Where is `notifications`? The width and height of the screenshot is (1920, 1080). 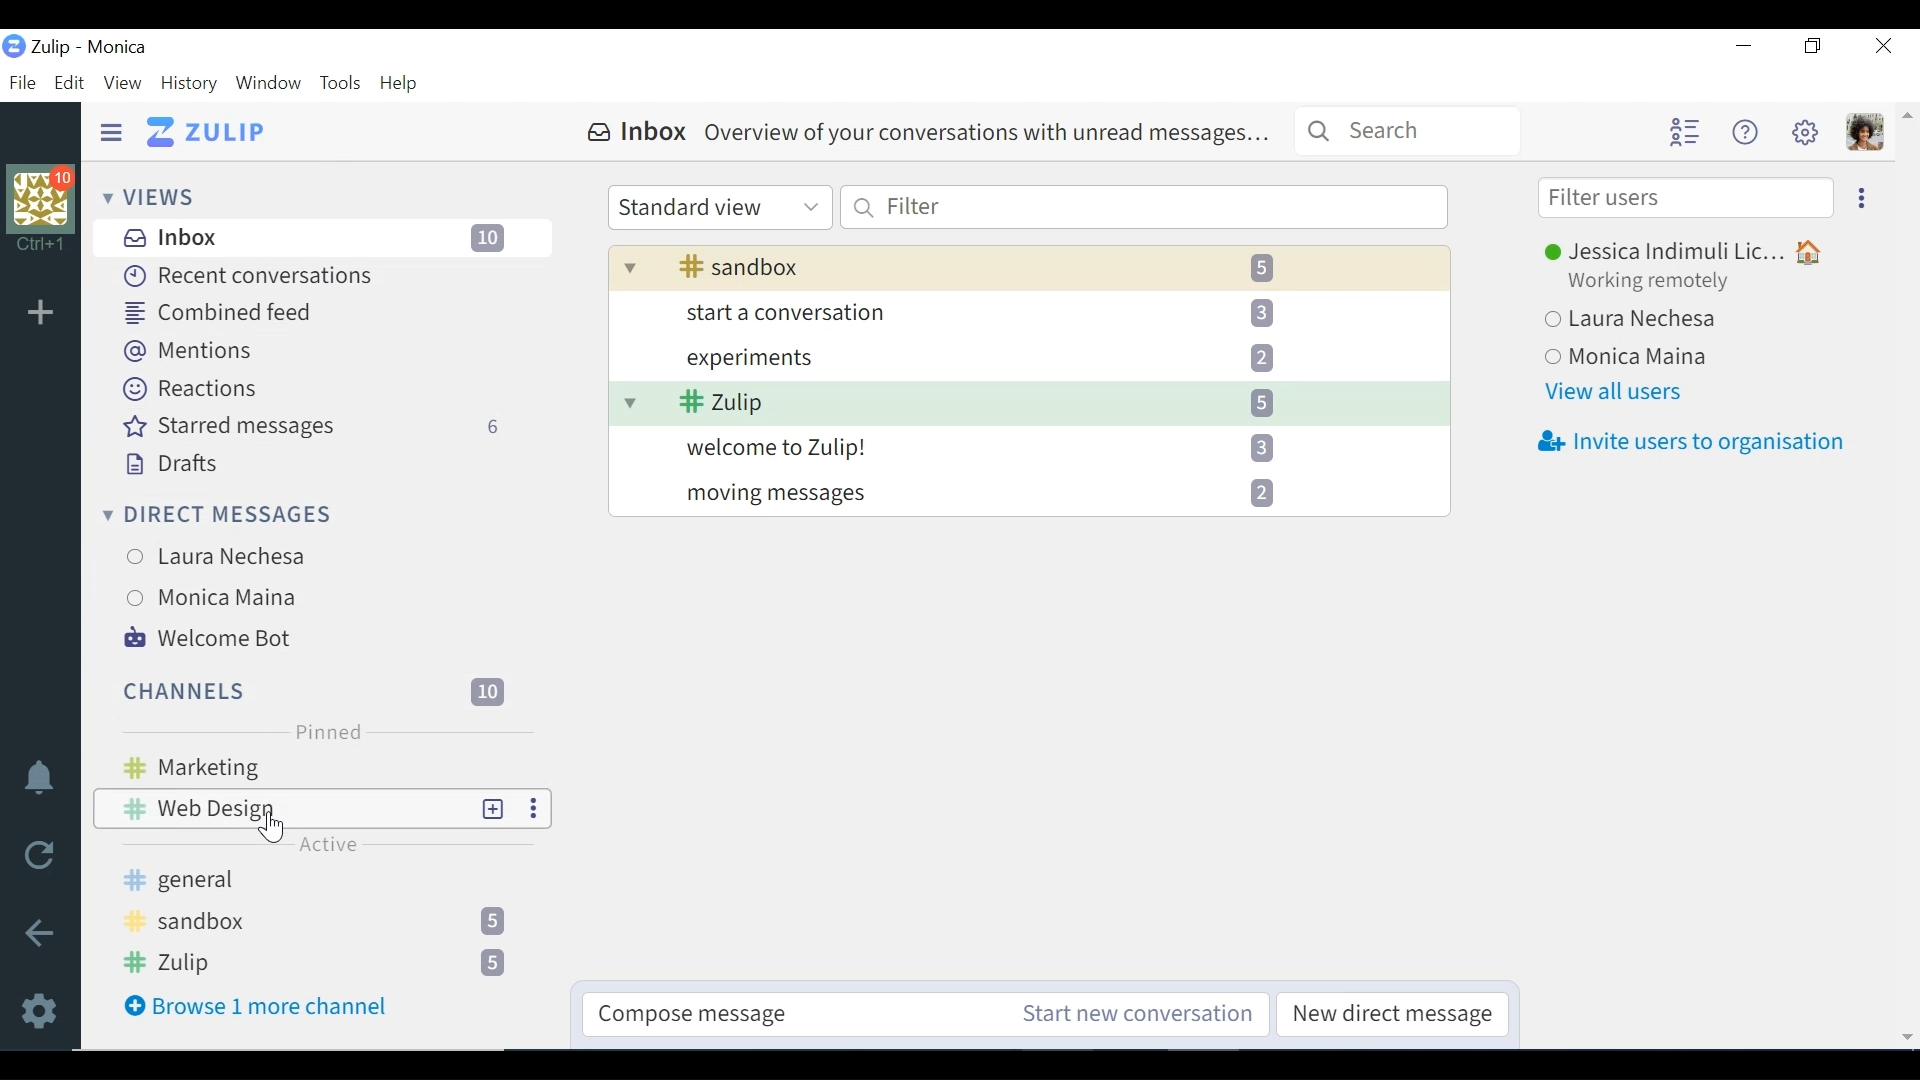
notifications is located at coordinates (39, 775).